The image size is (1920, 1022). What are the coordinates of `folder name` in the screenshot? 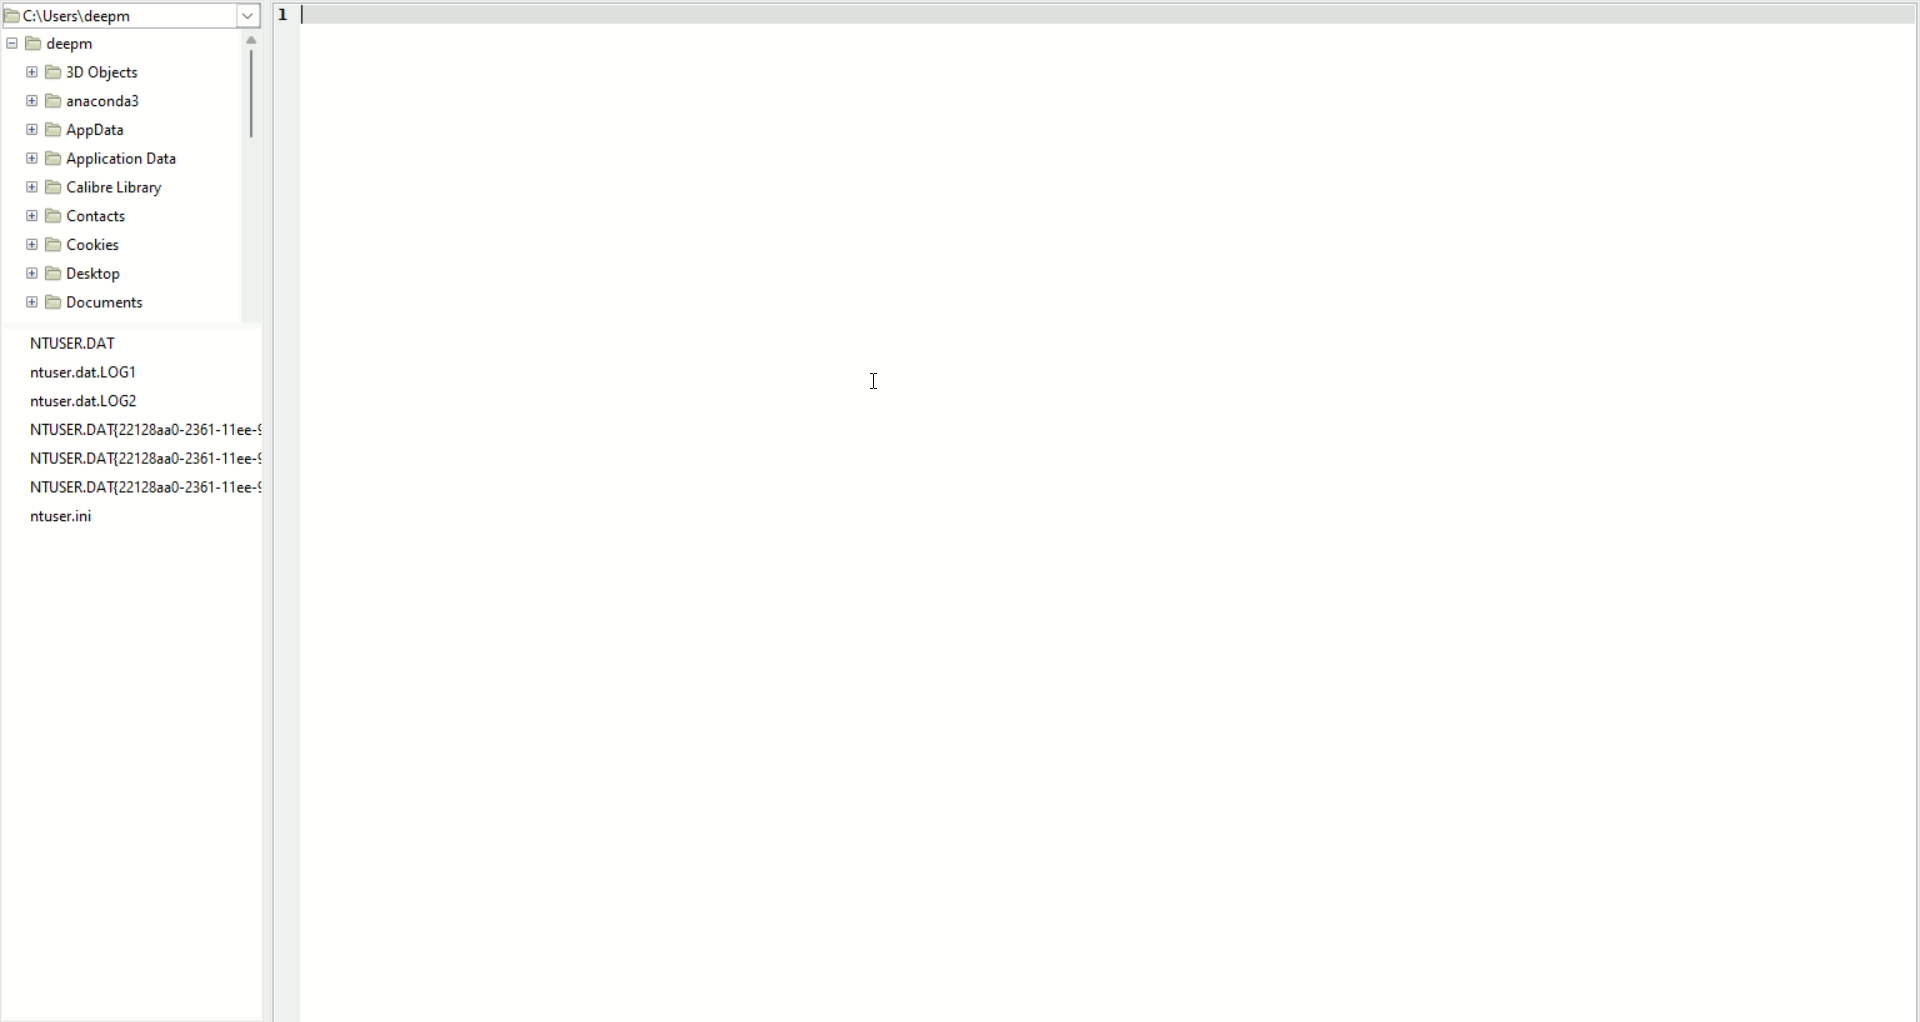 It's located at (76, 274).